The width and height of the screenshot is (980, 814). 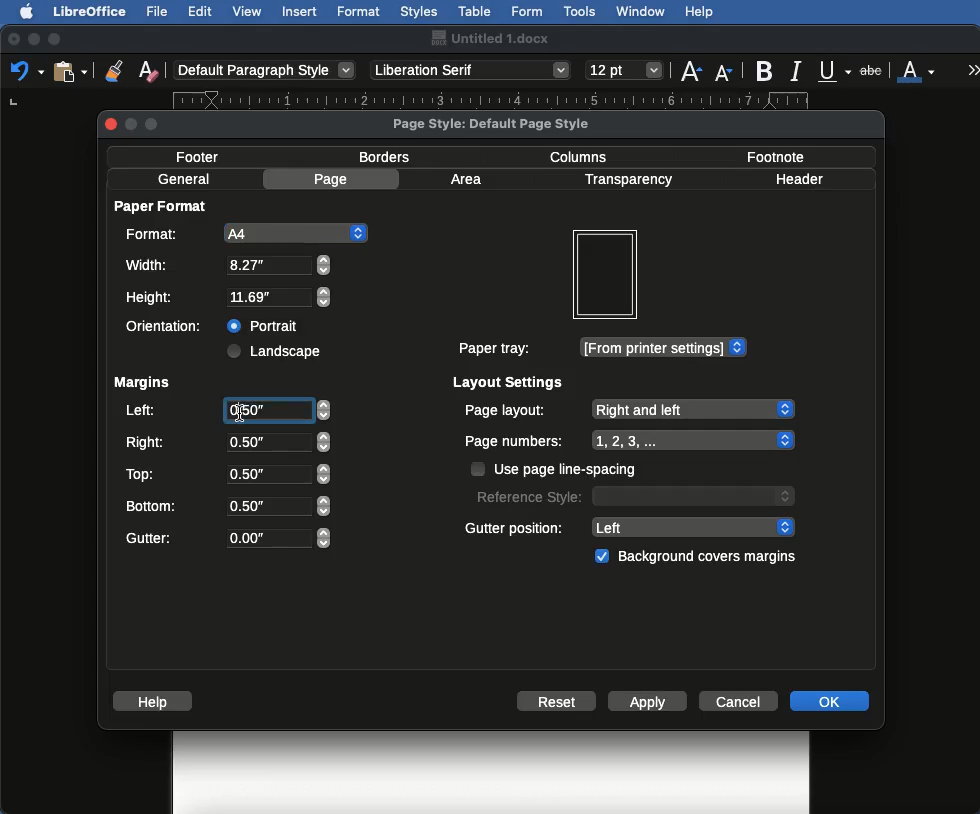 I want to click on Height, so click(x=229, y=298).